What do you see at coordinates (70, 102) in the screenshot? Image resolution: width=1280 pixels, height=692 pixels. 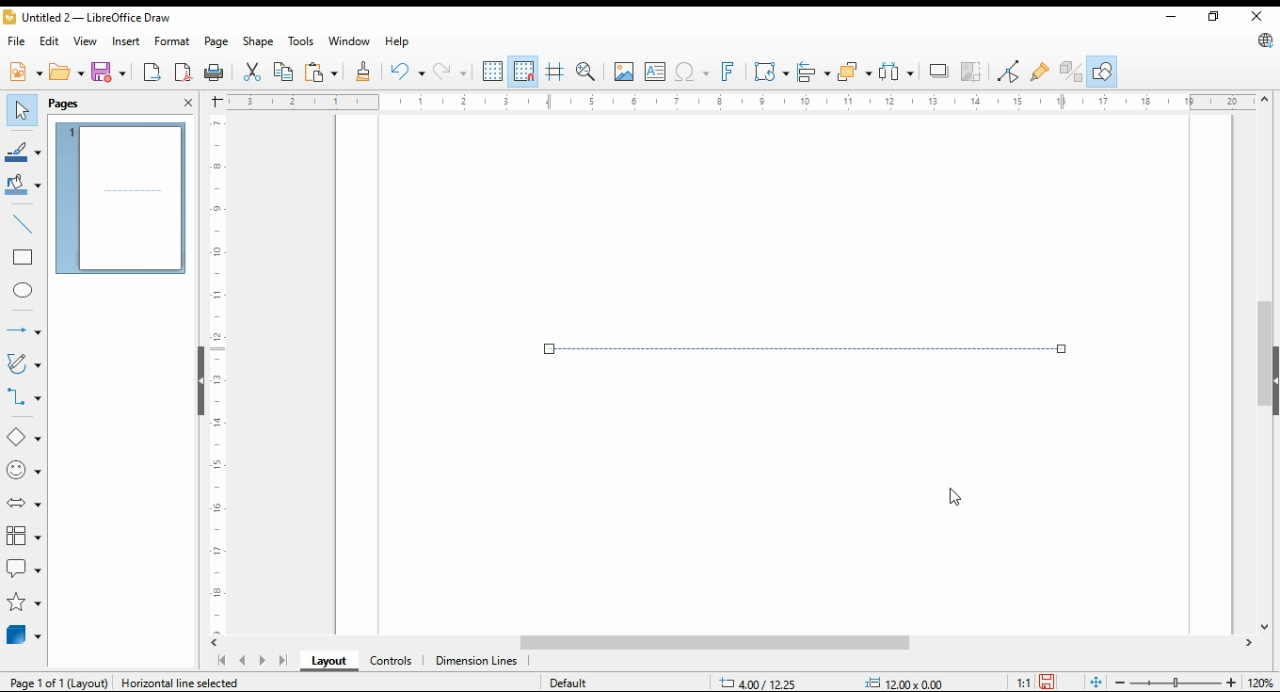 I see `pages` at bounding box center [70, 102].